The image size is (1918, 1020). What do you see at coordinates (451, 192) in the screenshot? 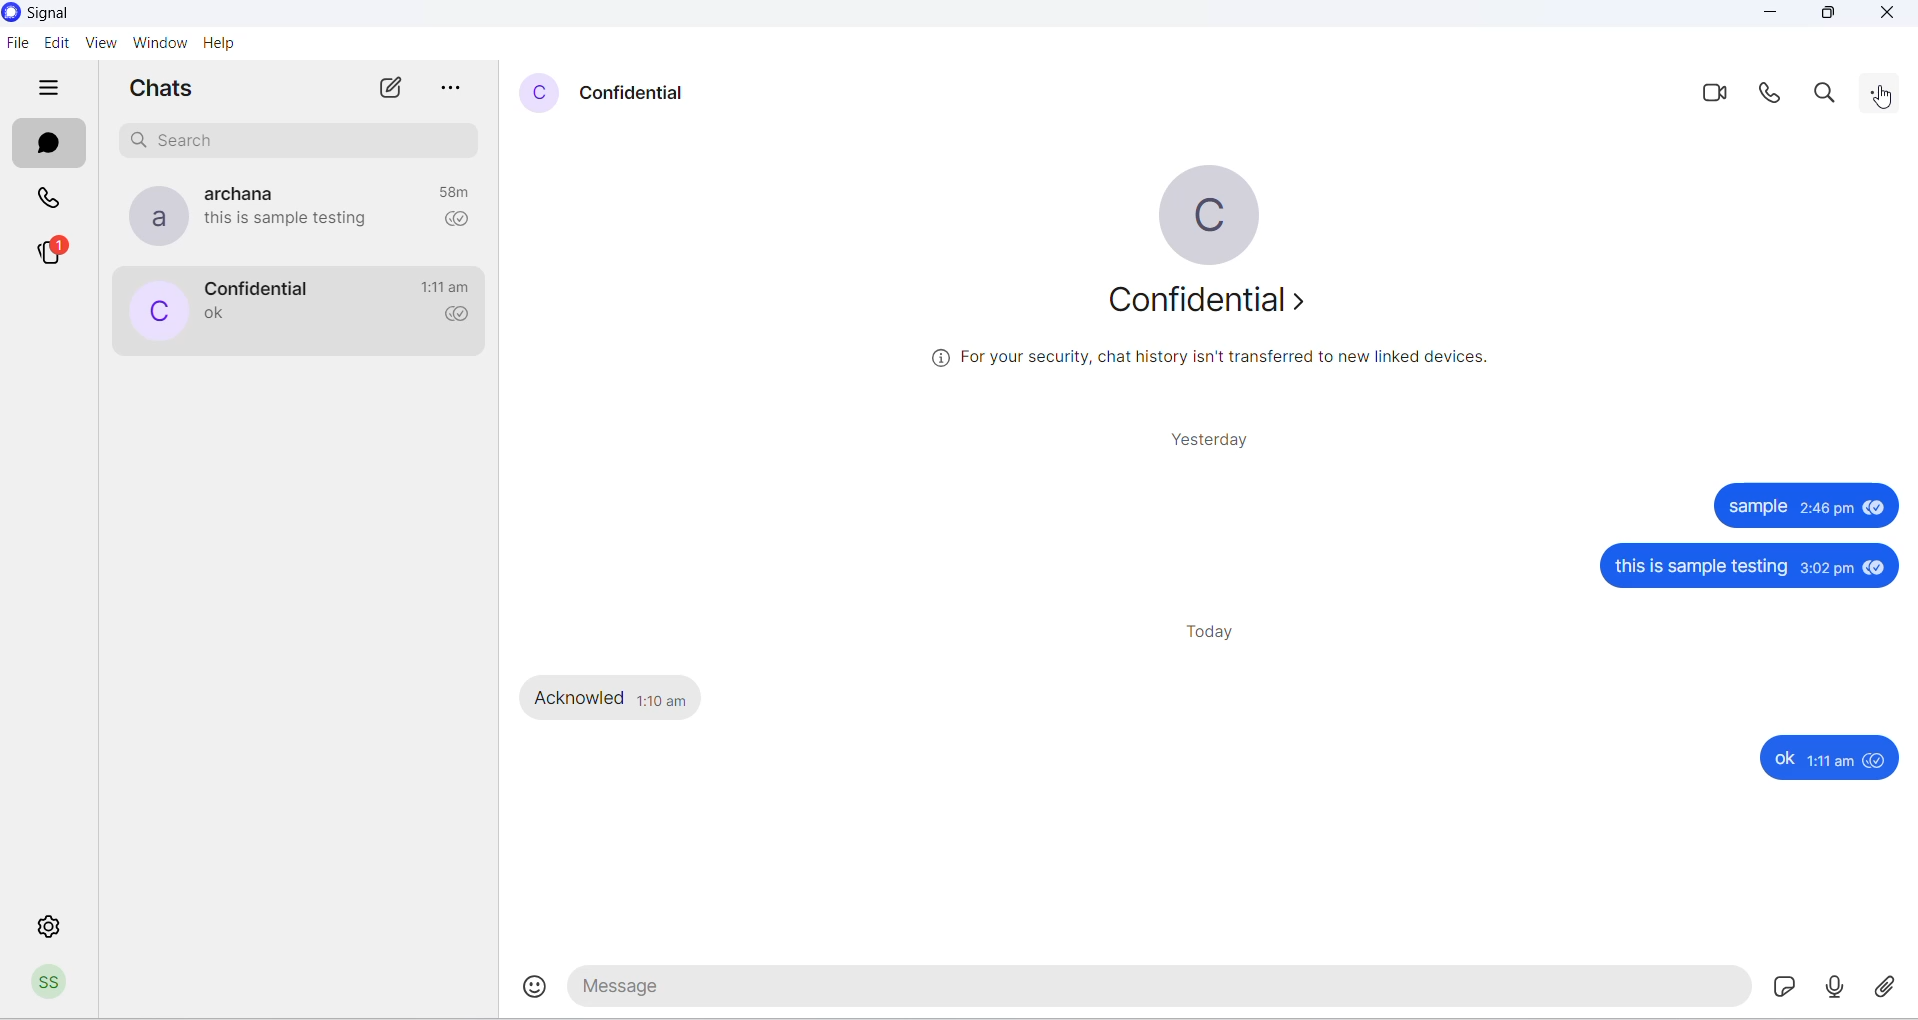
I see `last message time` at bounding box center [451, 192].